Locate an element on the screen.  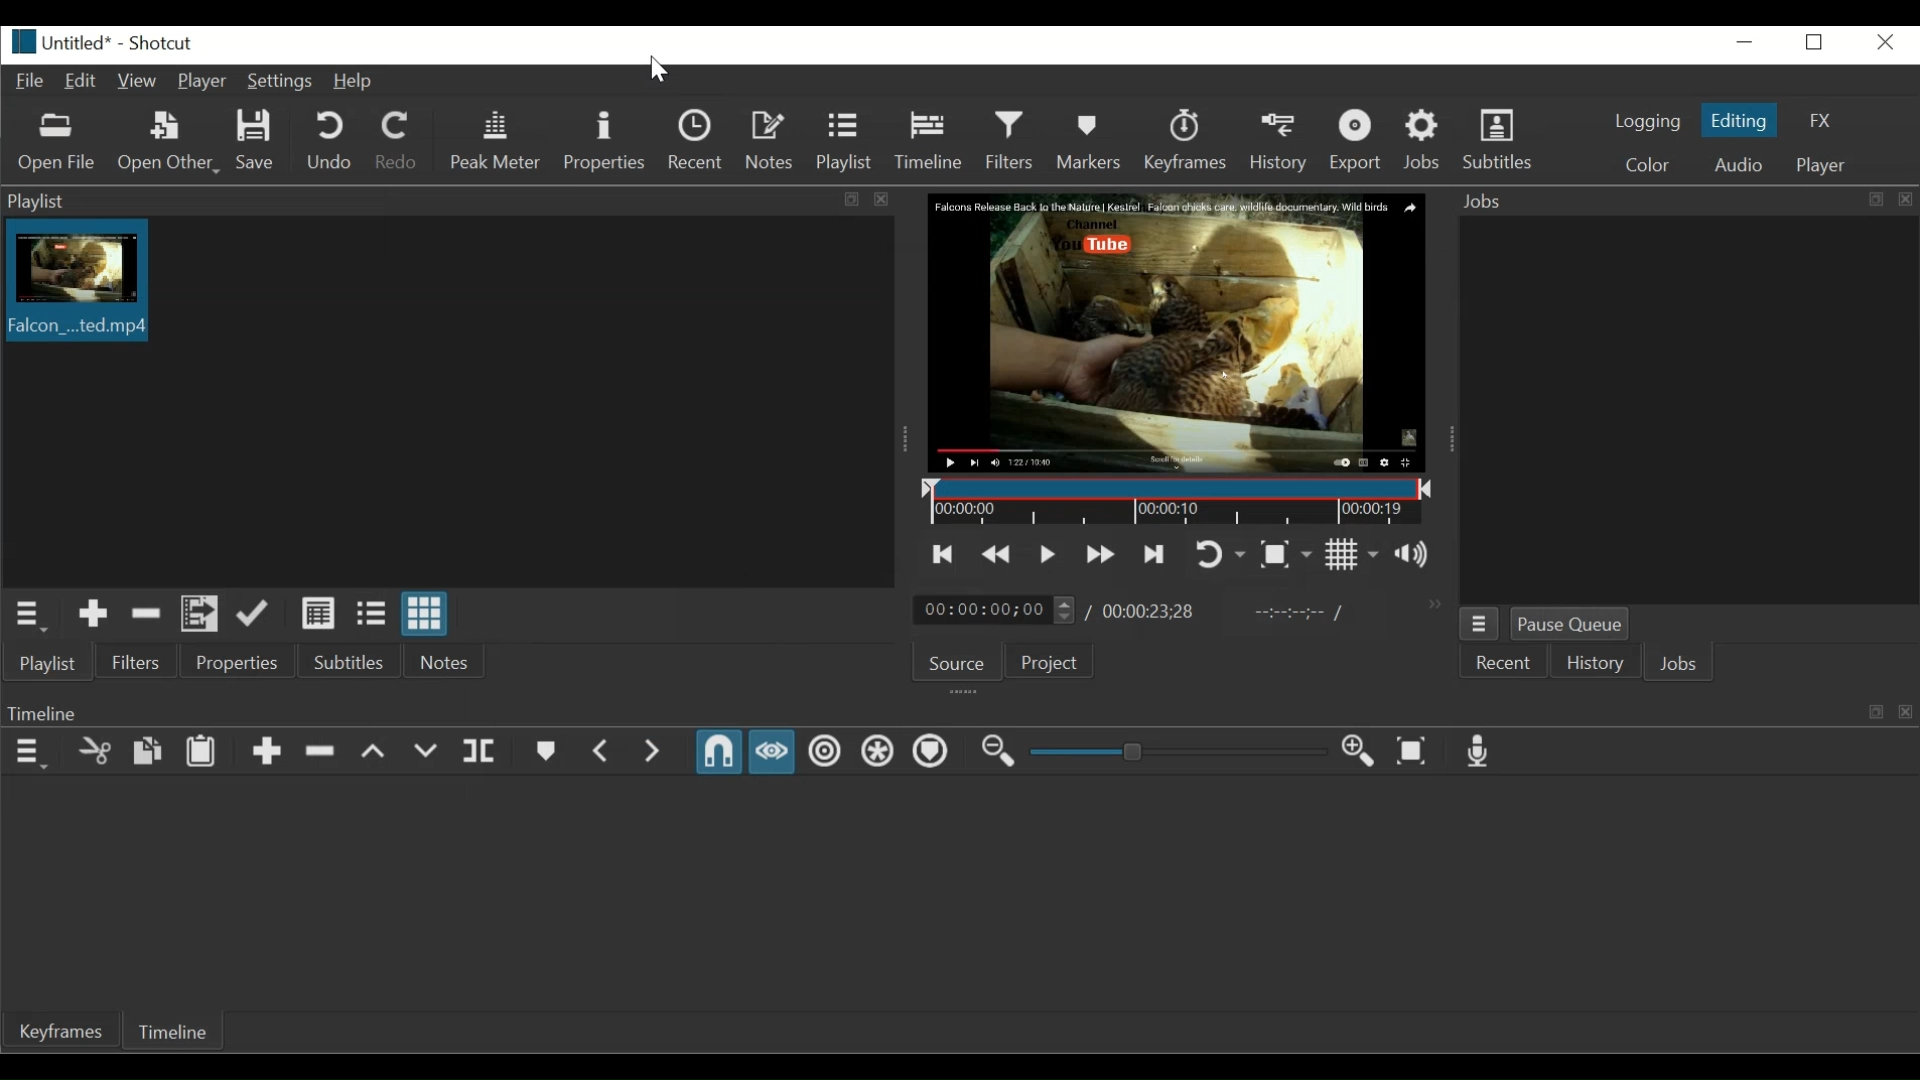
Timeline is located at coordinates (173, 1032).